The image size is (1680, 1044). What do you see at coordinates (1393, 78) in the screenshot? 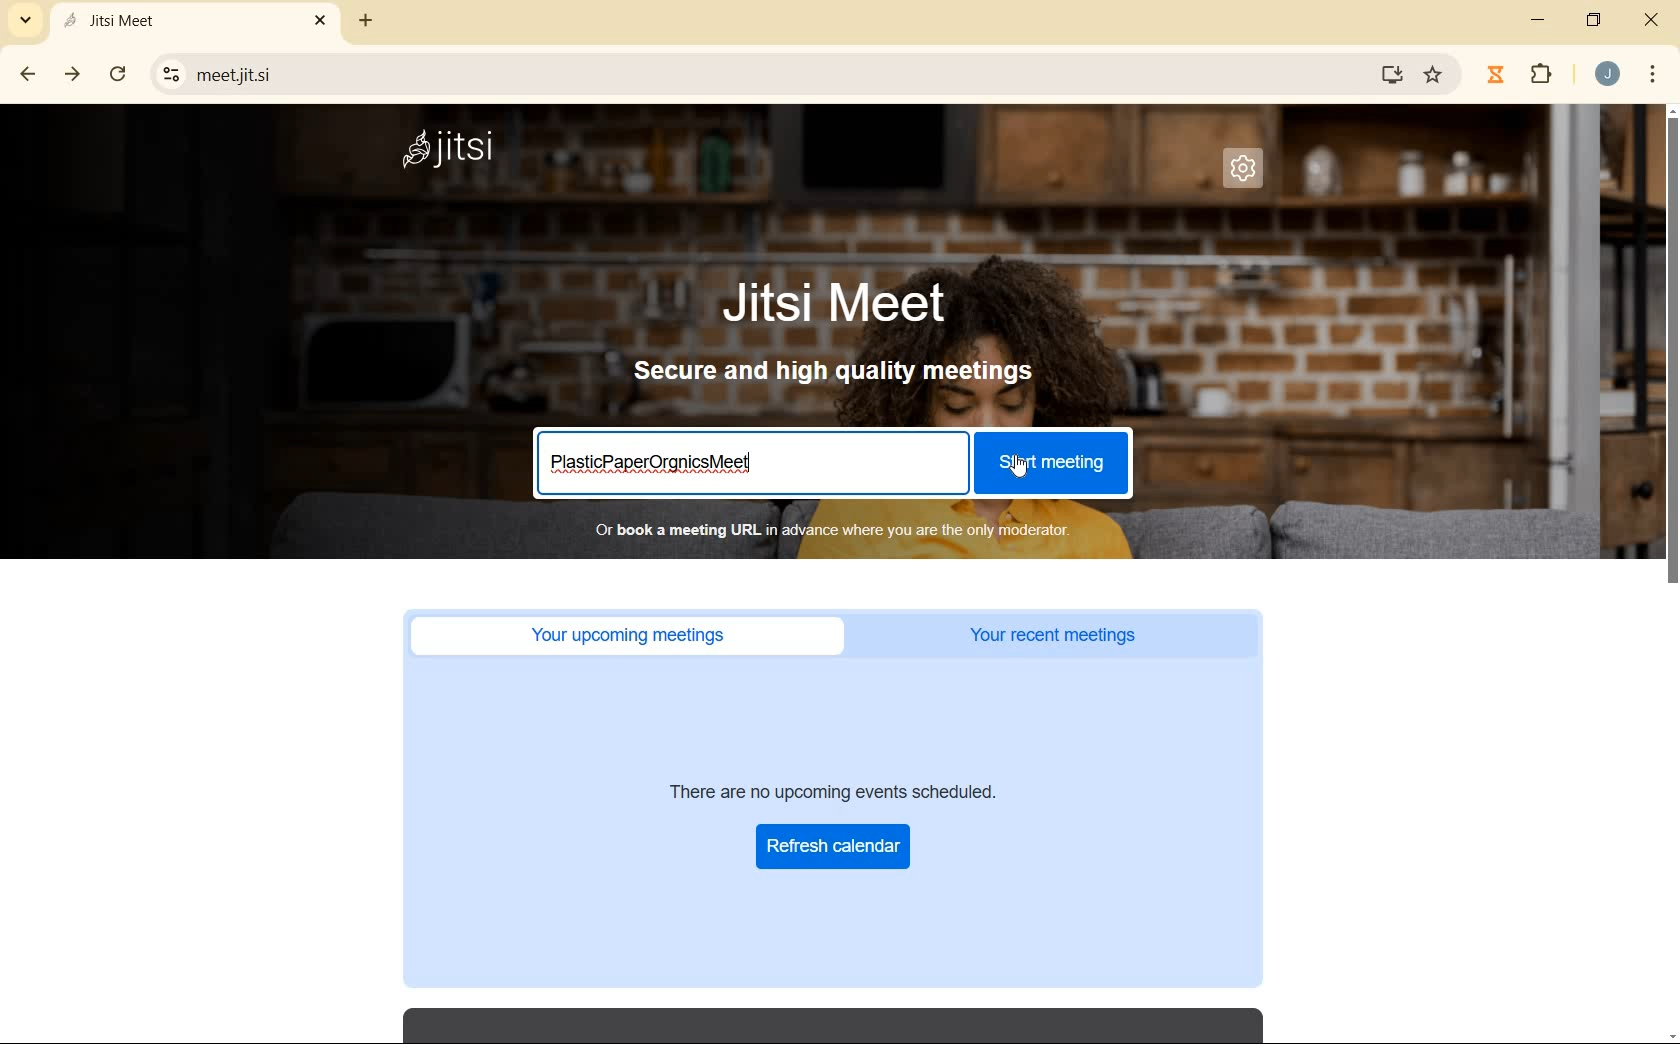
I see `install` at bounding box center [1393, 78].